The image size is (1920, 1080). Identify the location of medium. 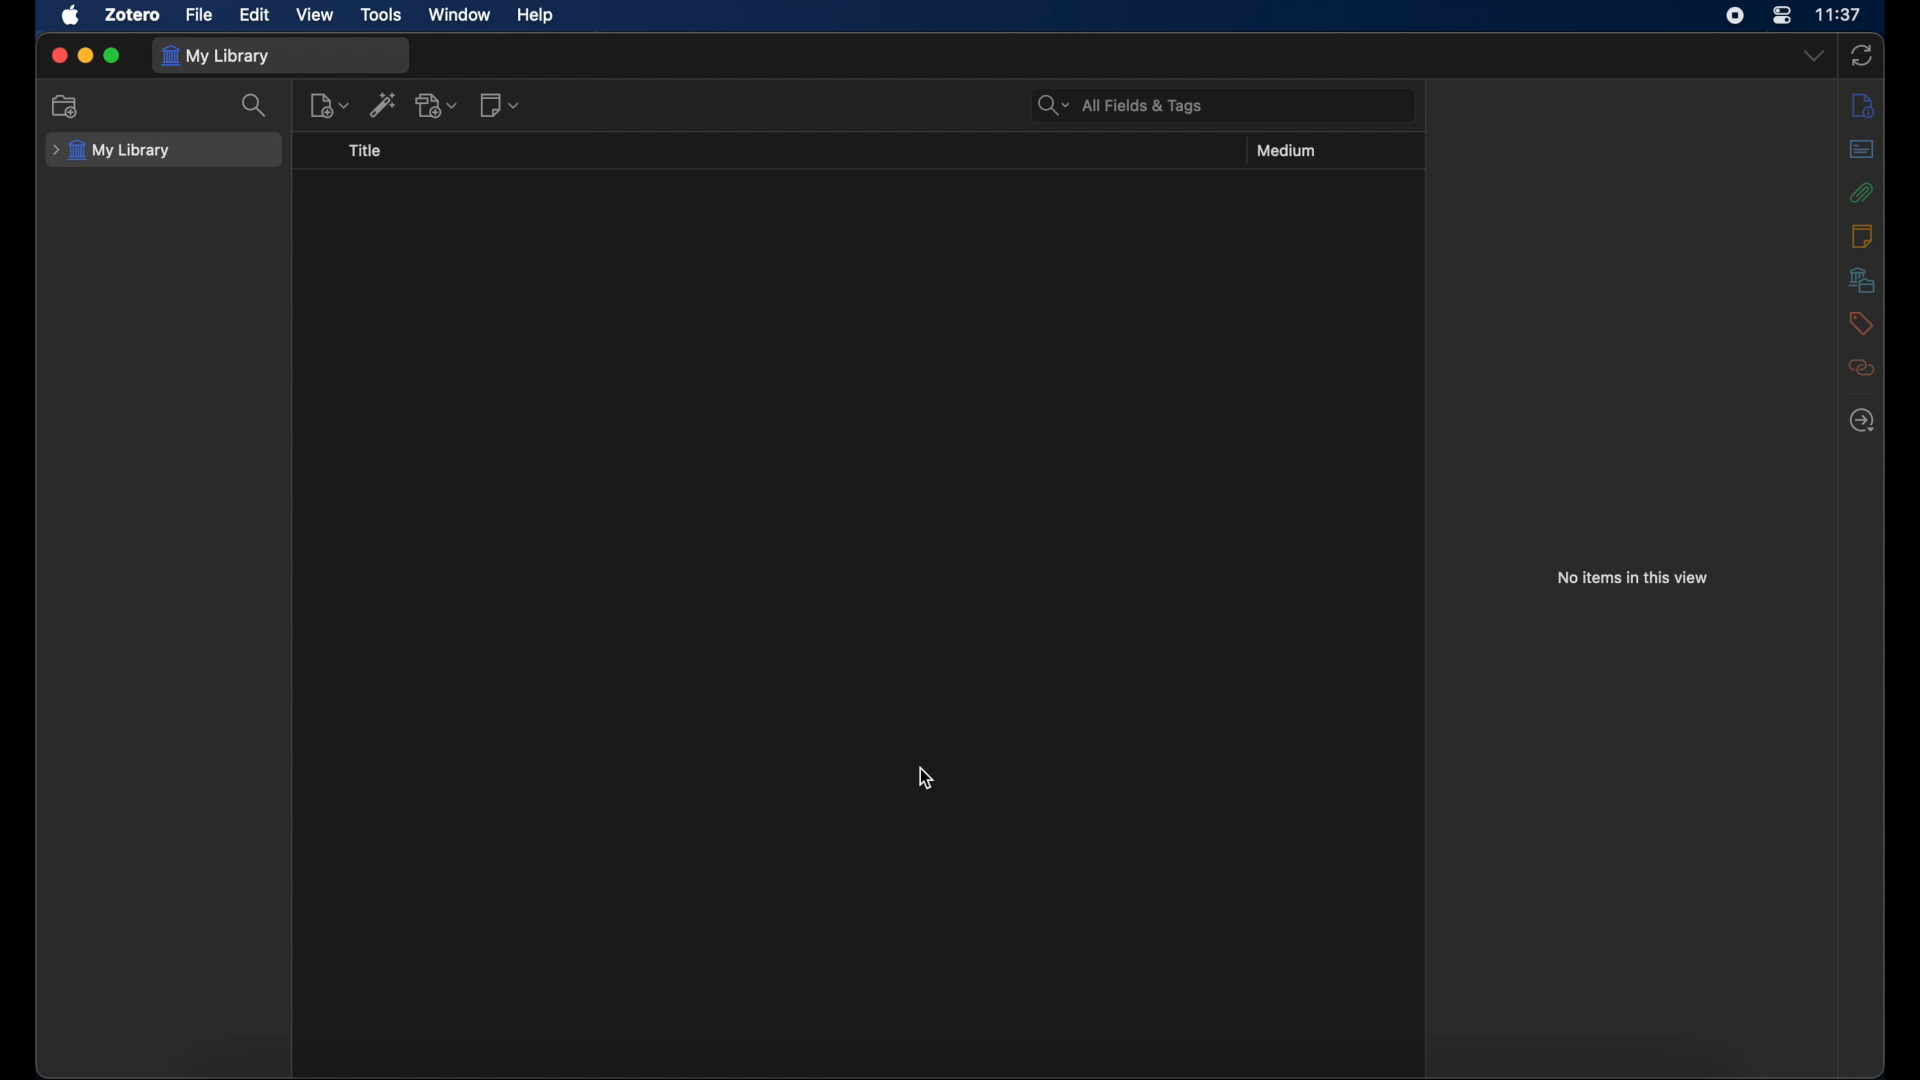
(1290, 150).